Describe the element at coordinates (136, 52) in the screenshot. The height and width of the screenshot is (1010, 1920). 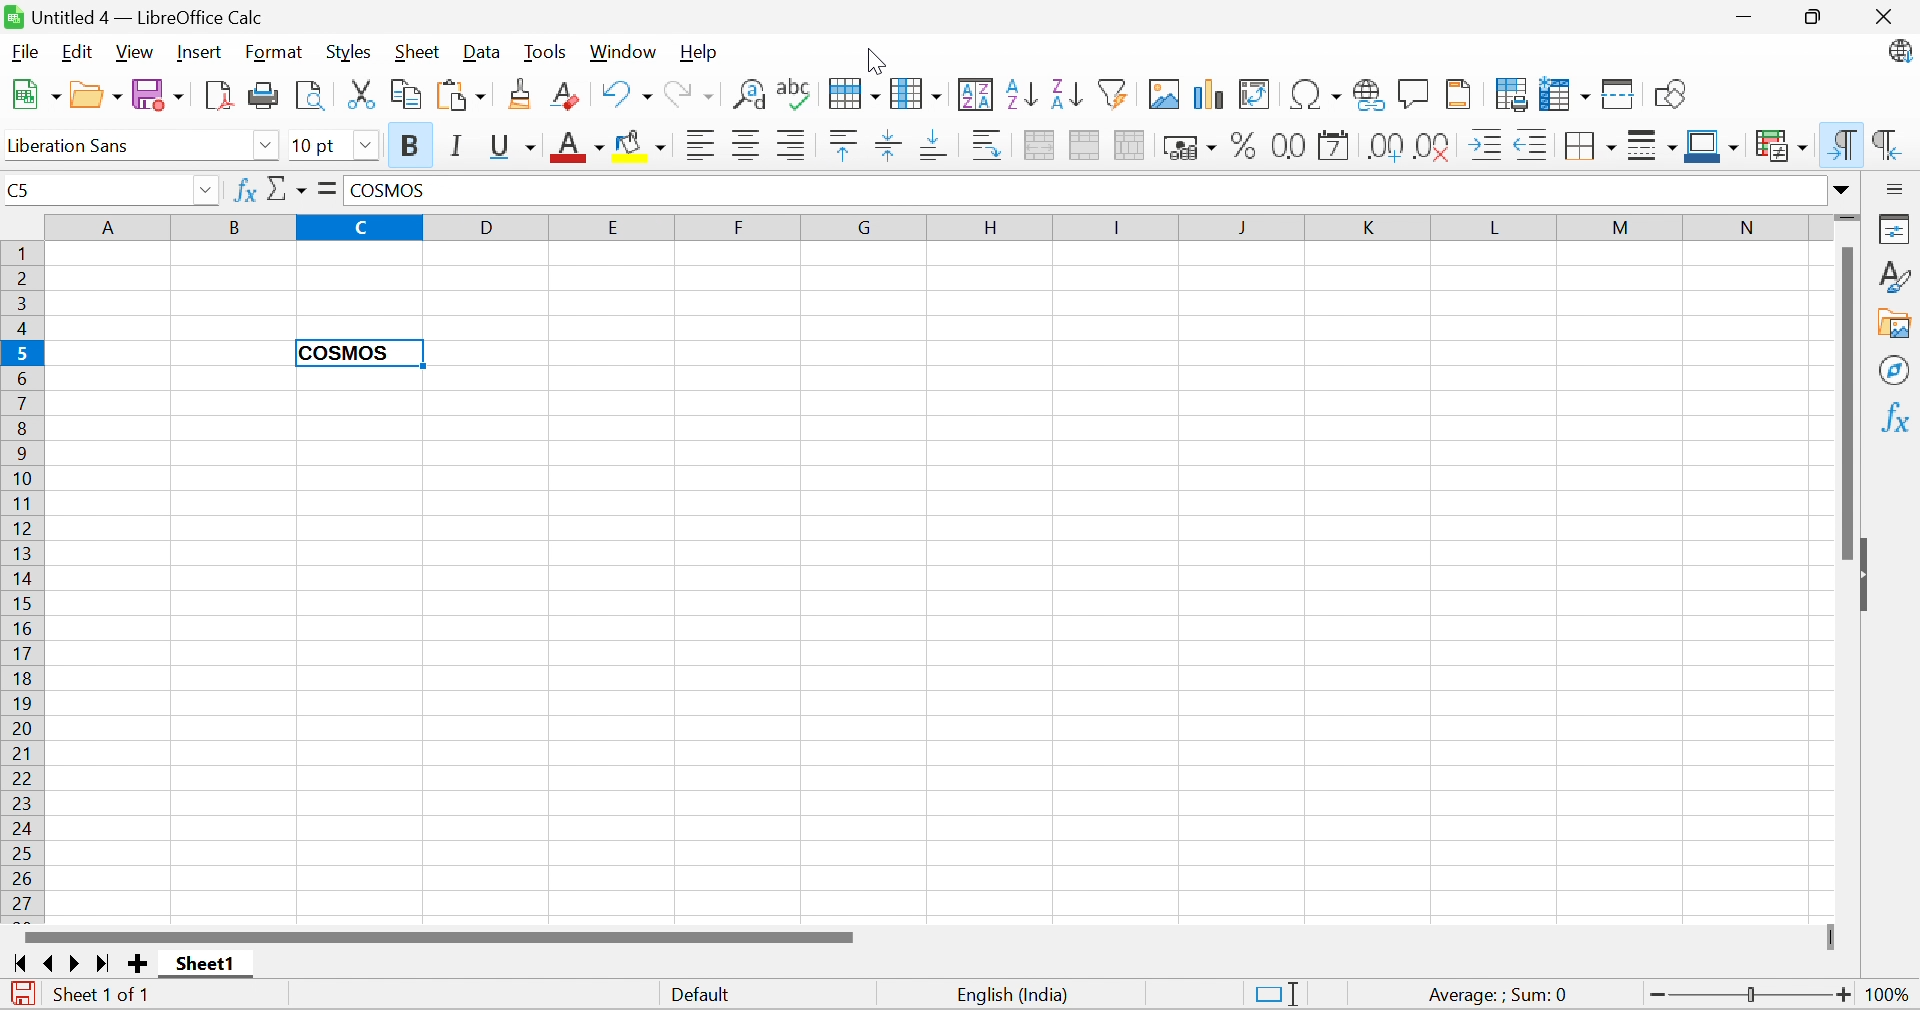
I see `View` at that location.